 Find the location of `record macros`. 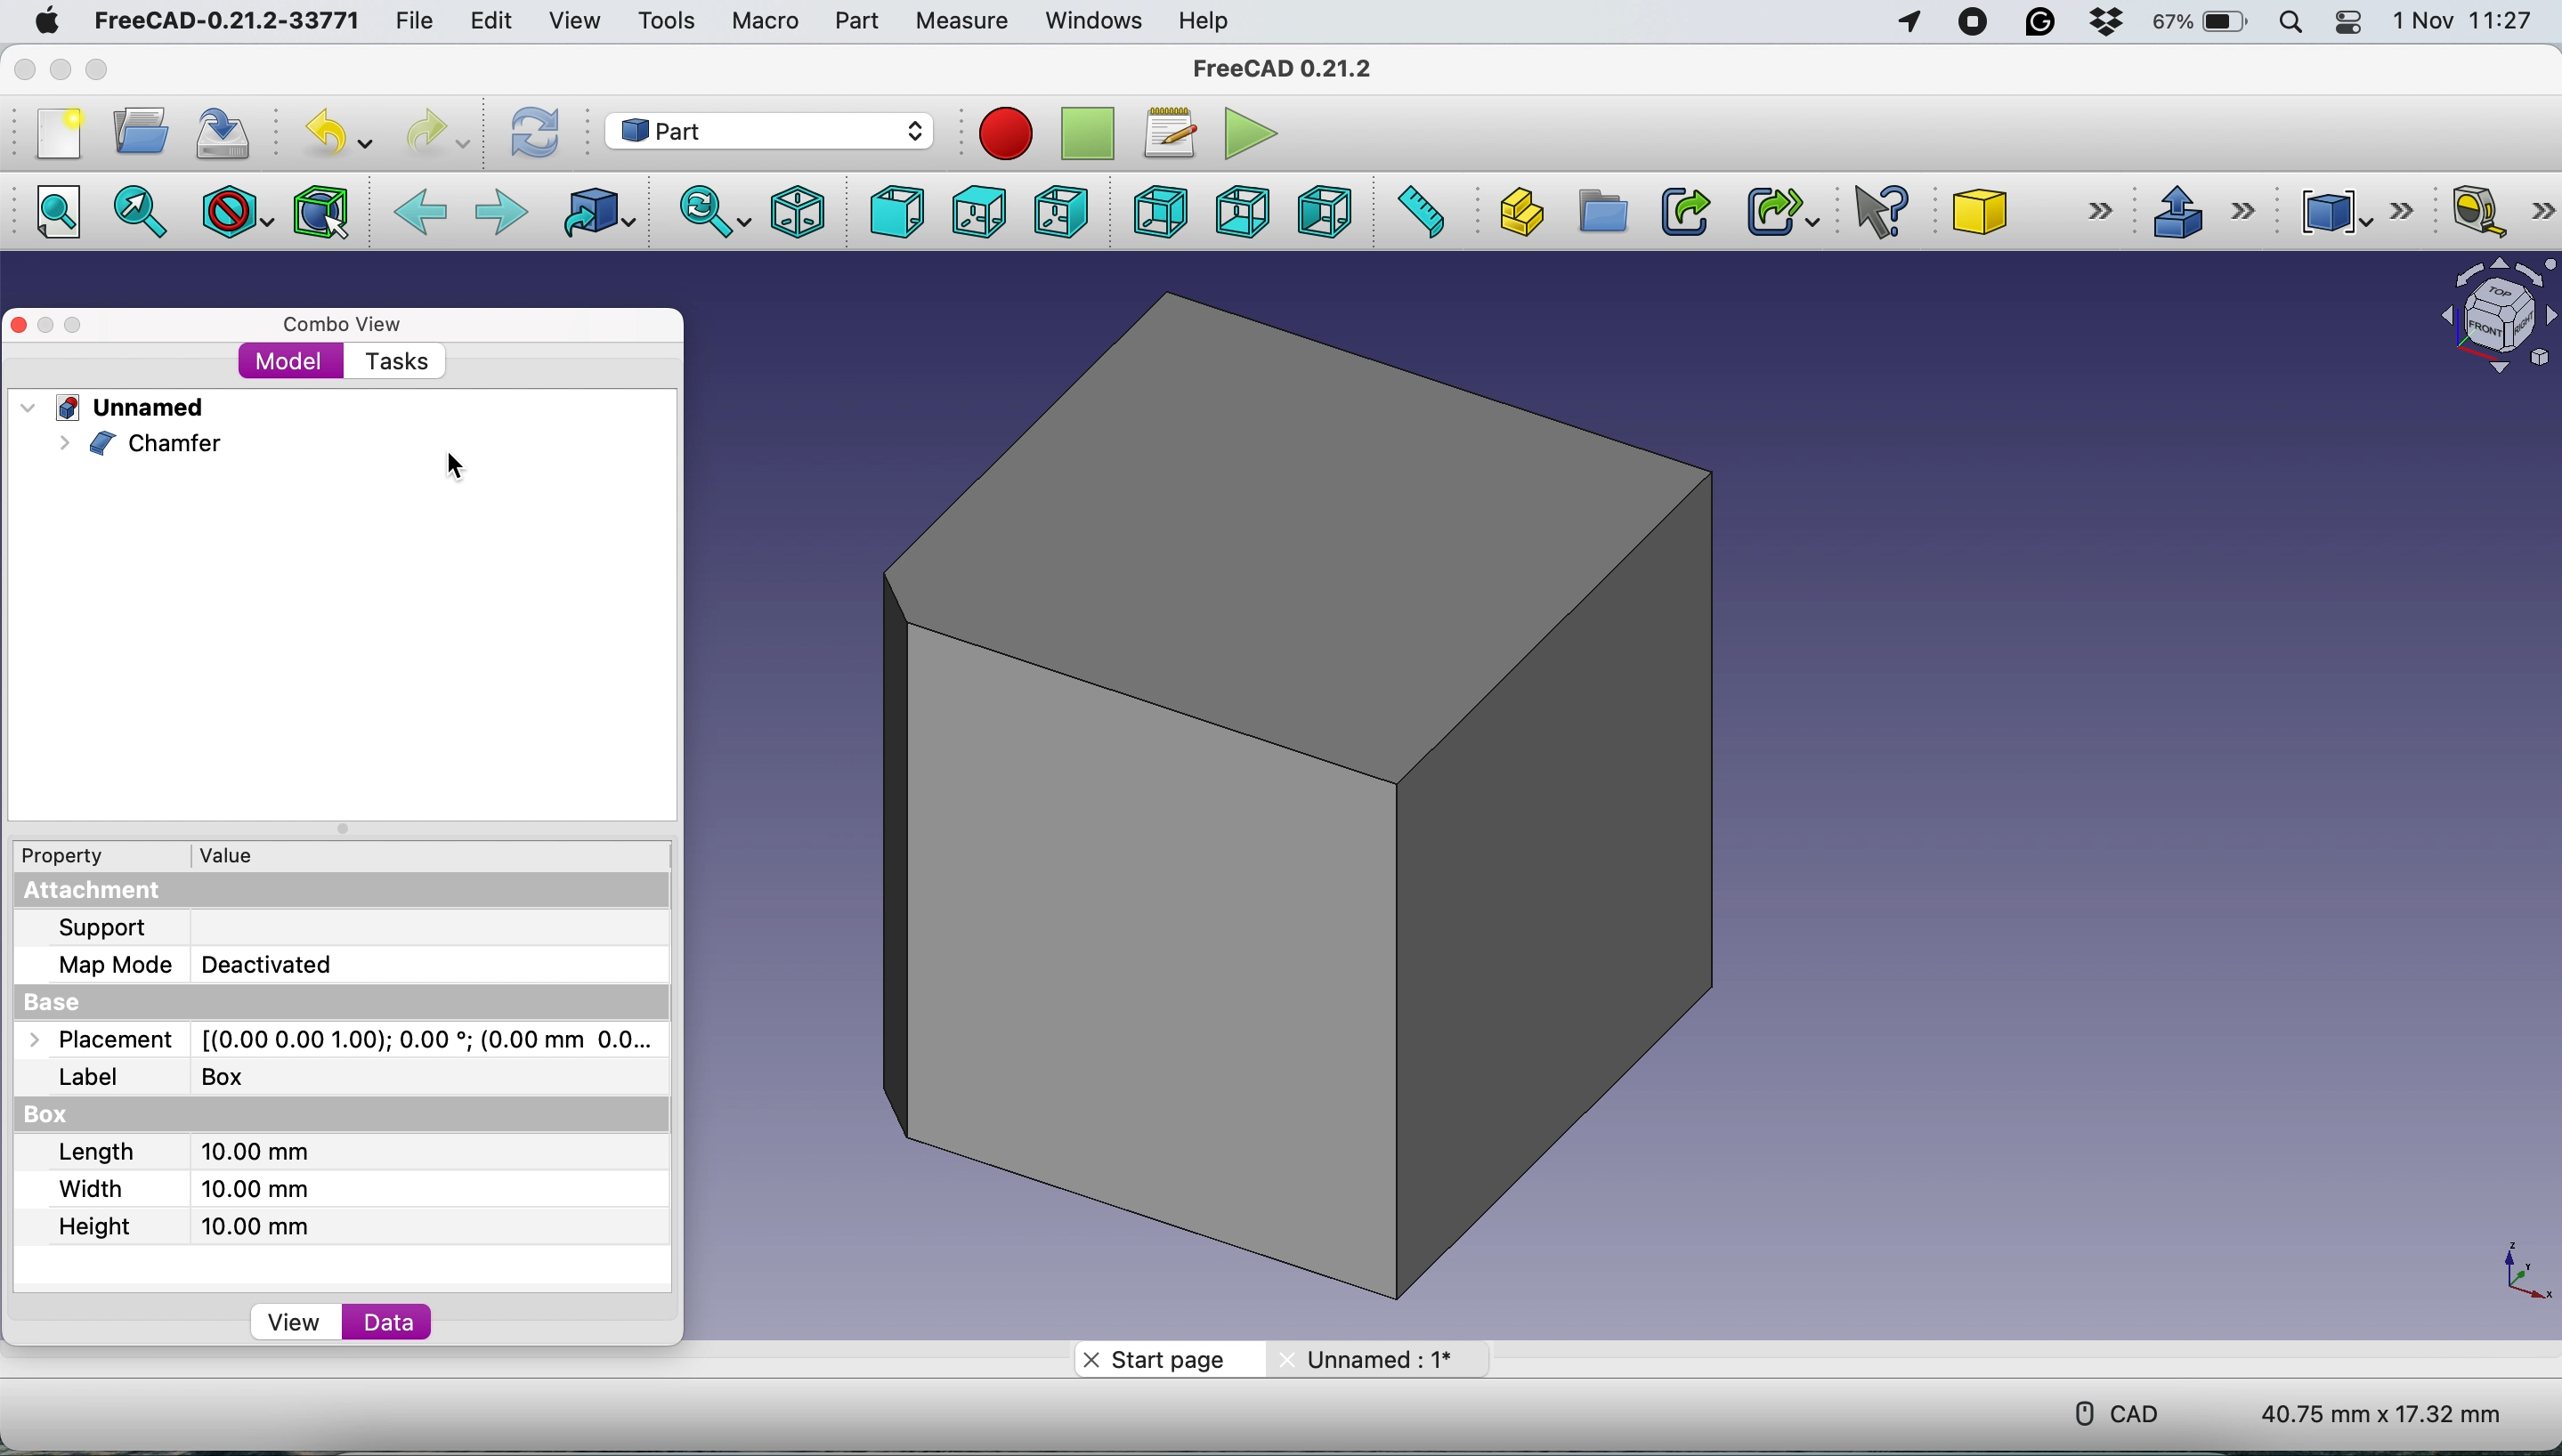

record macros is located at coordinates (995, 136).